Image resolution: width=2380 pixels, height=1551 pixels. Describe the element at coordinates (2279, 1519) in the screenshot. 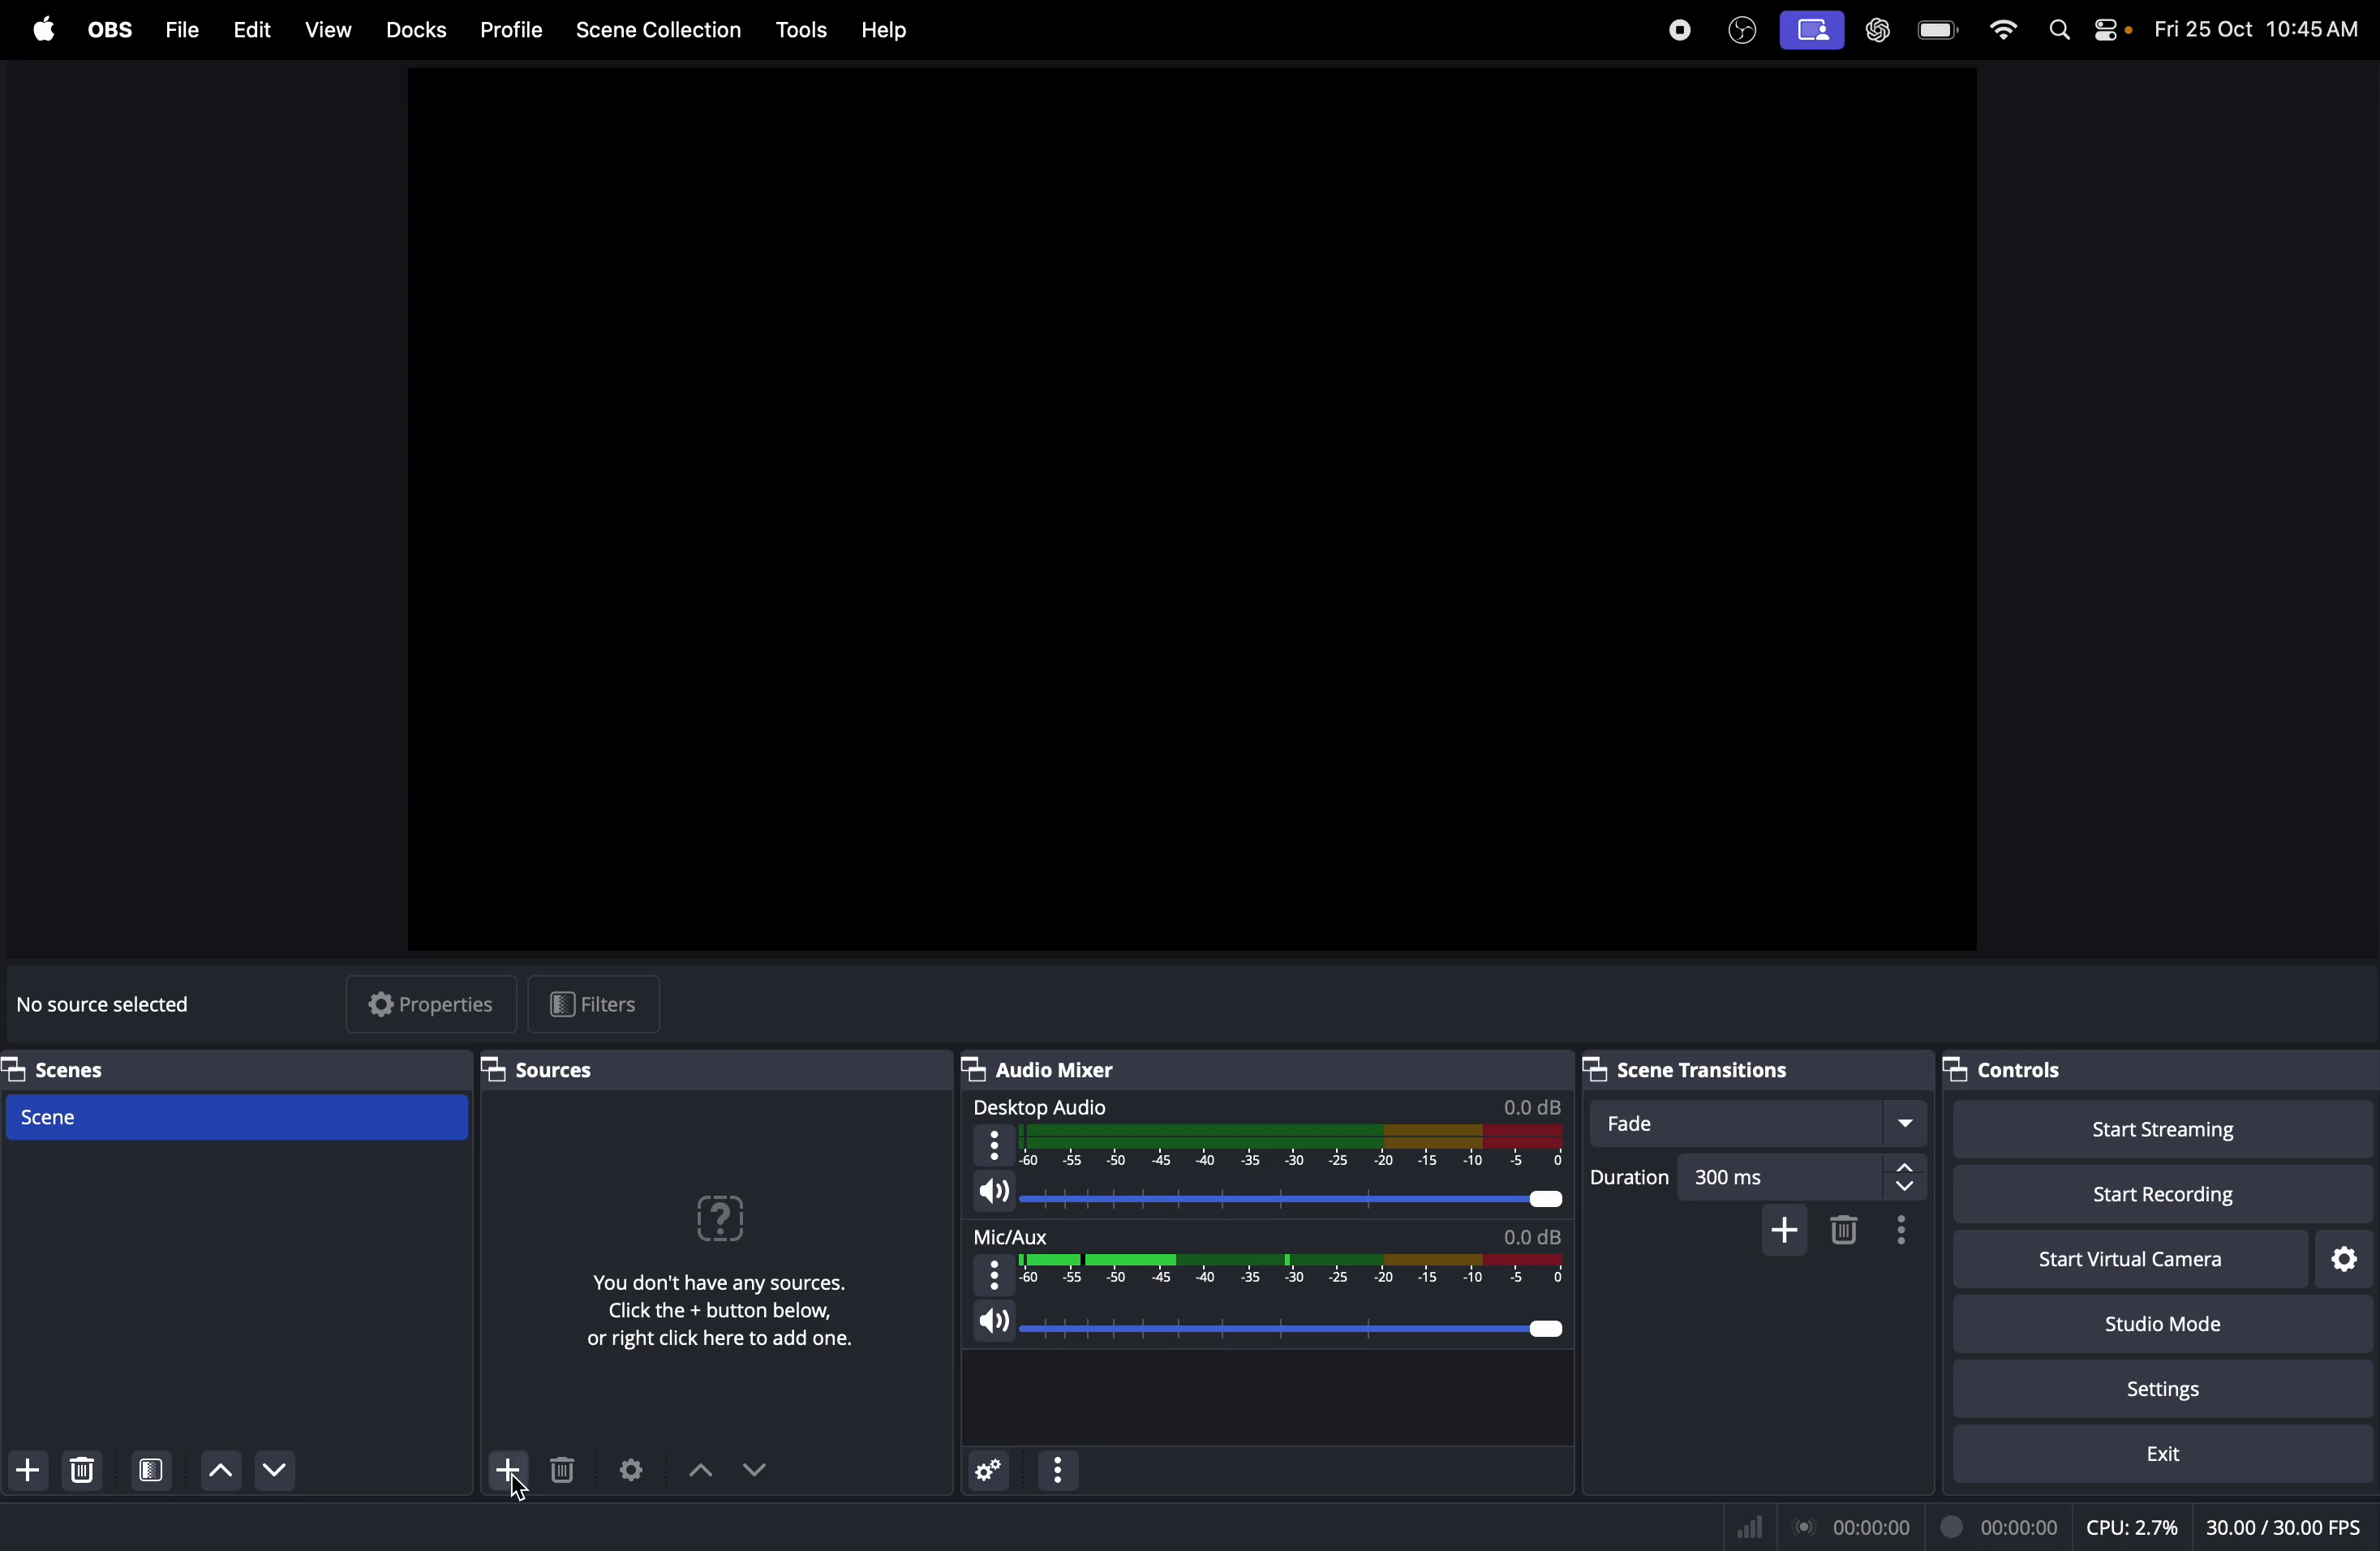

I see `client fps` at that location.